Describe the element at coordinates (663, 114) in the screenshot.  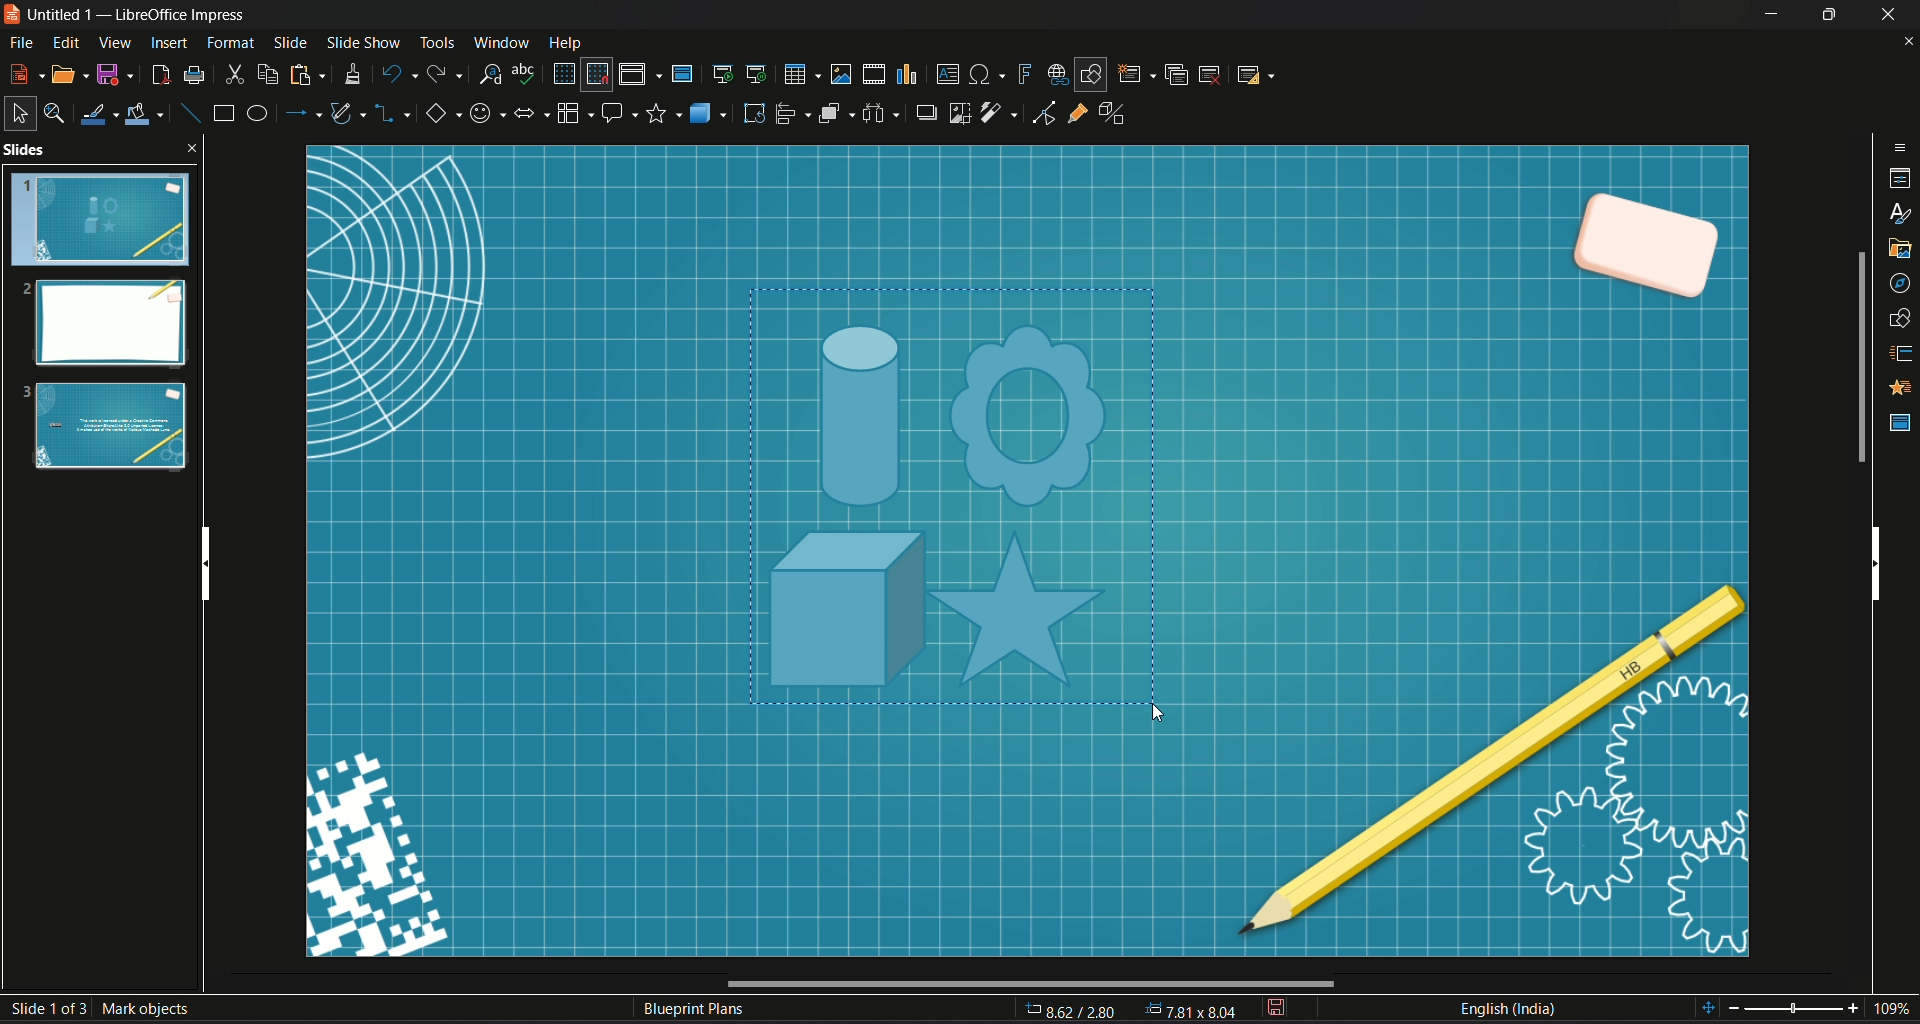
I see `stars and banners` at that location.